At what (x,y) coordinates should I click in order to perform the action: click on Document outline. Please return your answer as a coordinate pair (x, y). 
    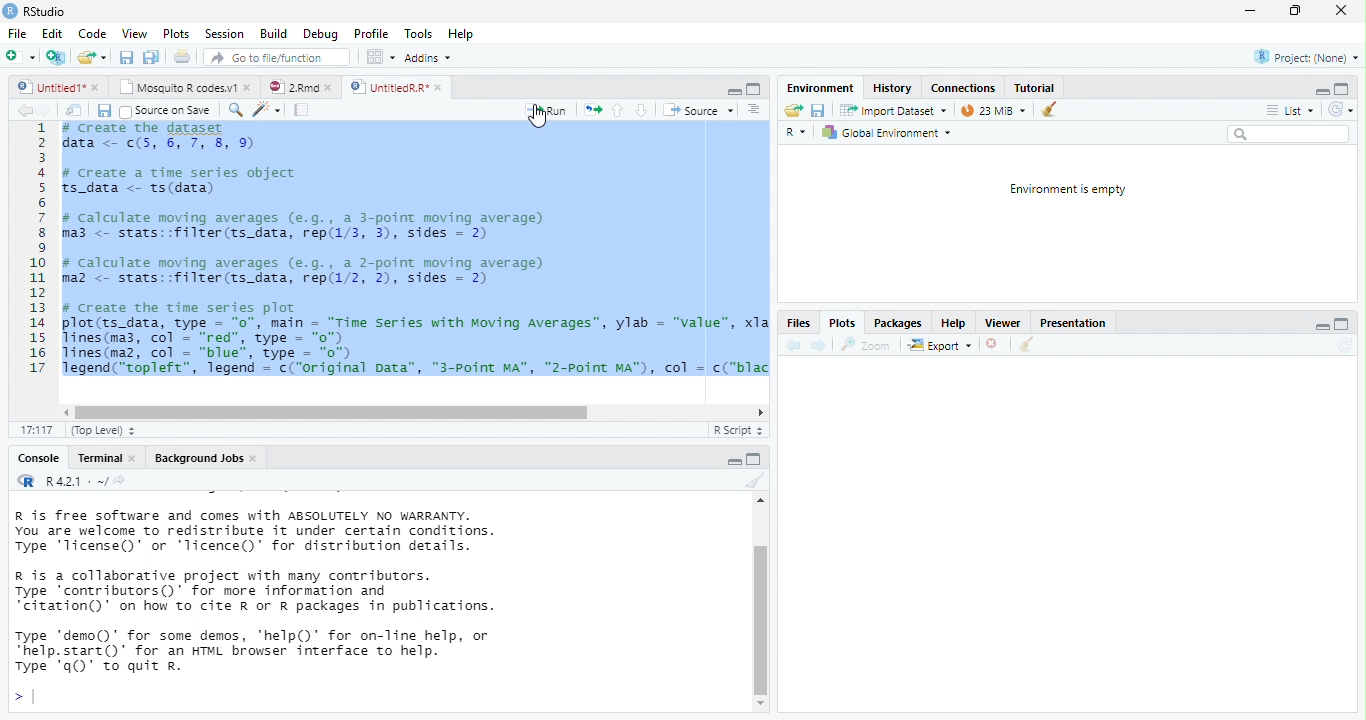
    Looking at the image, I should click on (755, 110).